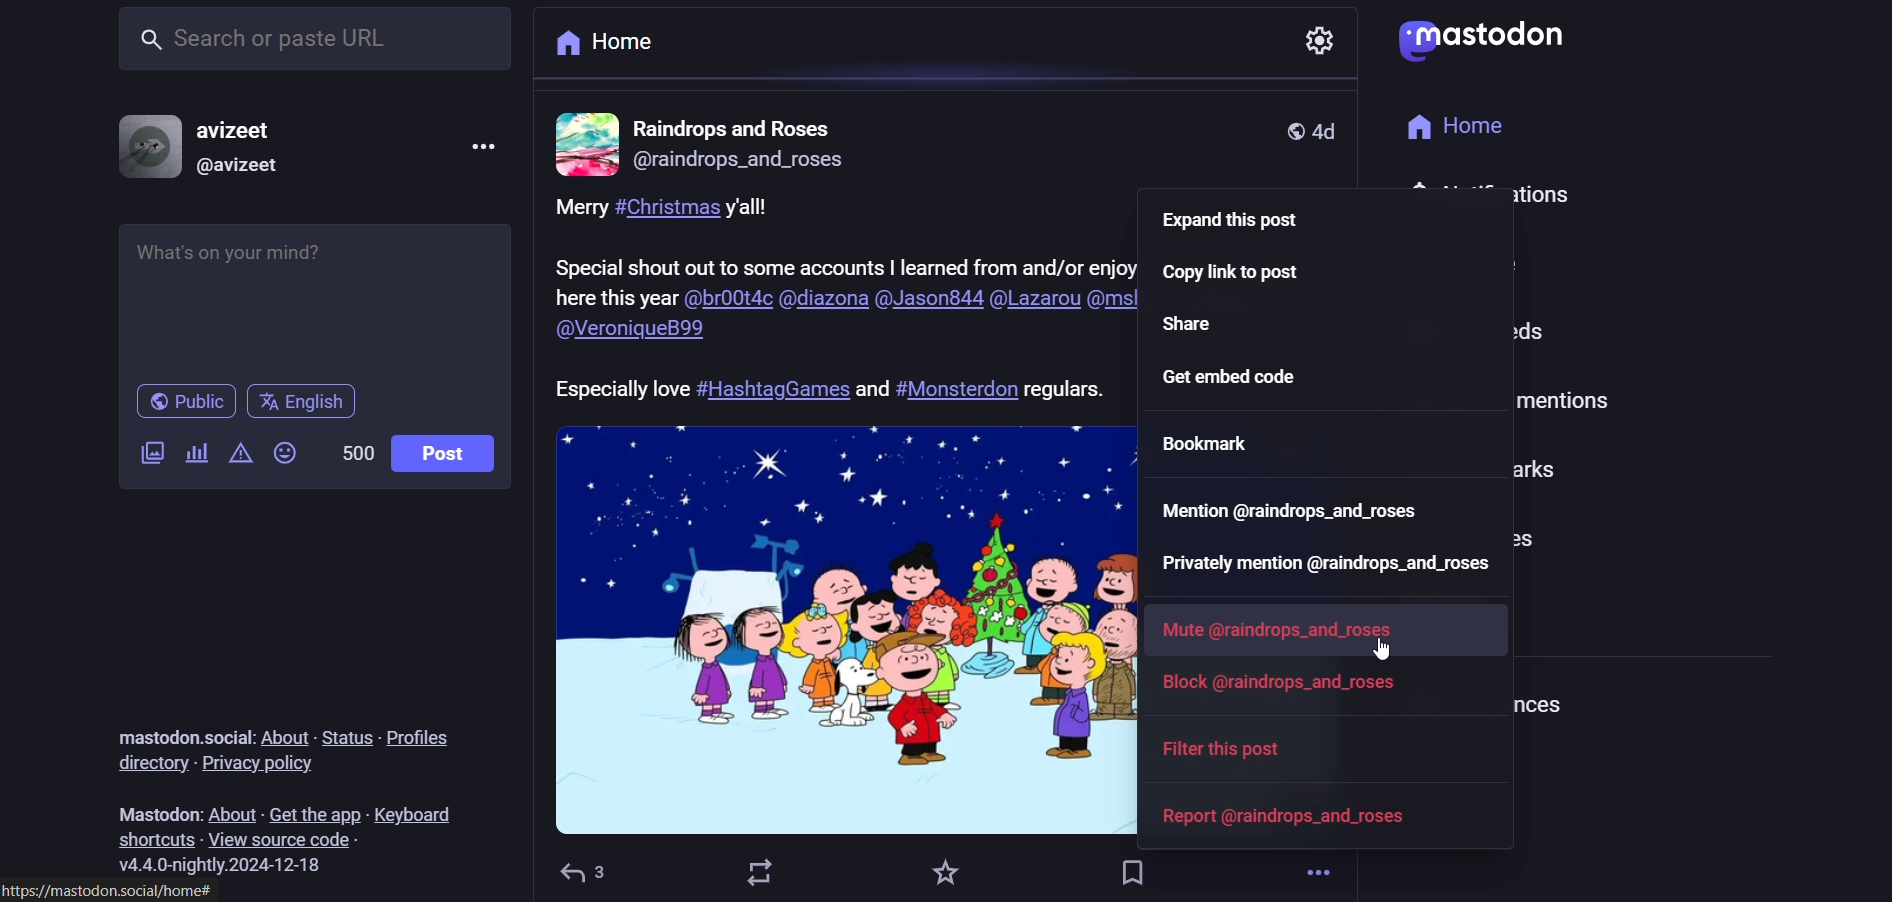 The height and width of the screenshot is (902, 1892). What do you see at coordinates (944, 870) in the screenshot?
I see `favorites` at bounding box center [944, 870].